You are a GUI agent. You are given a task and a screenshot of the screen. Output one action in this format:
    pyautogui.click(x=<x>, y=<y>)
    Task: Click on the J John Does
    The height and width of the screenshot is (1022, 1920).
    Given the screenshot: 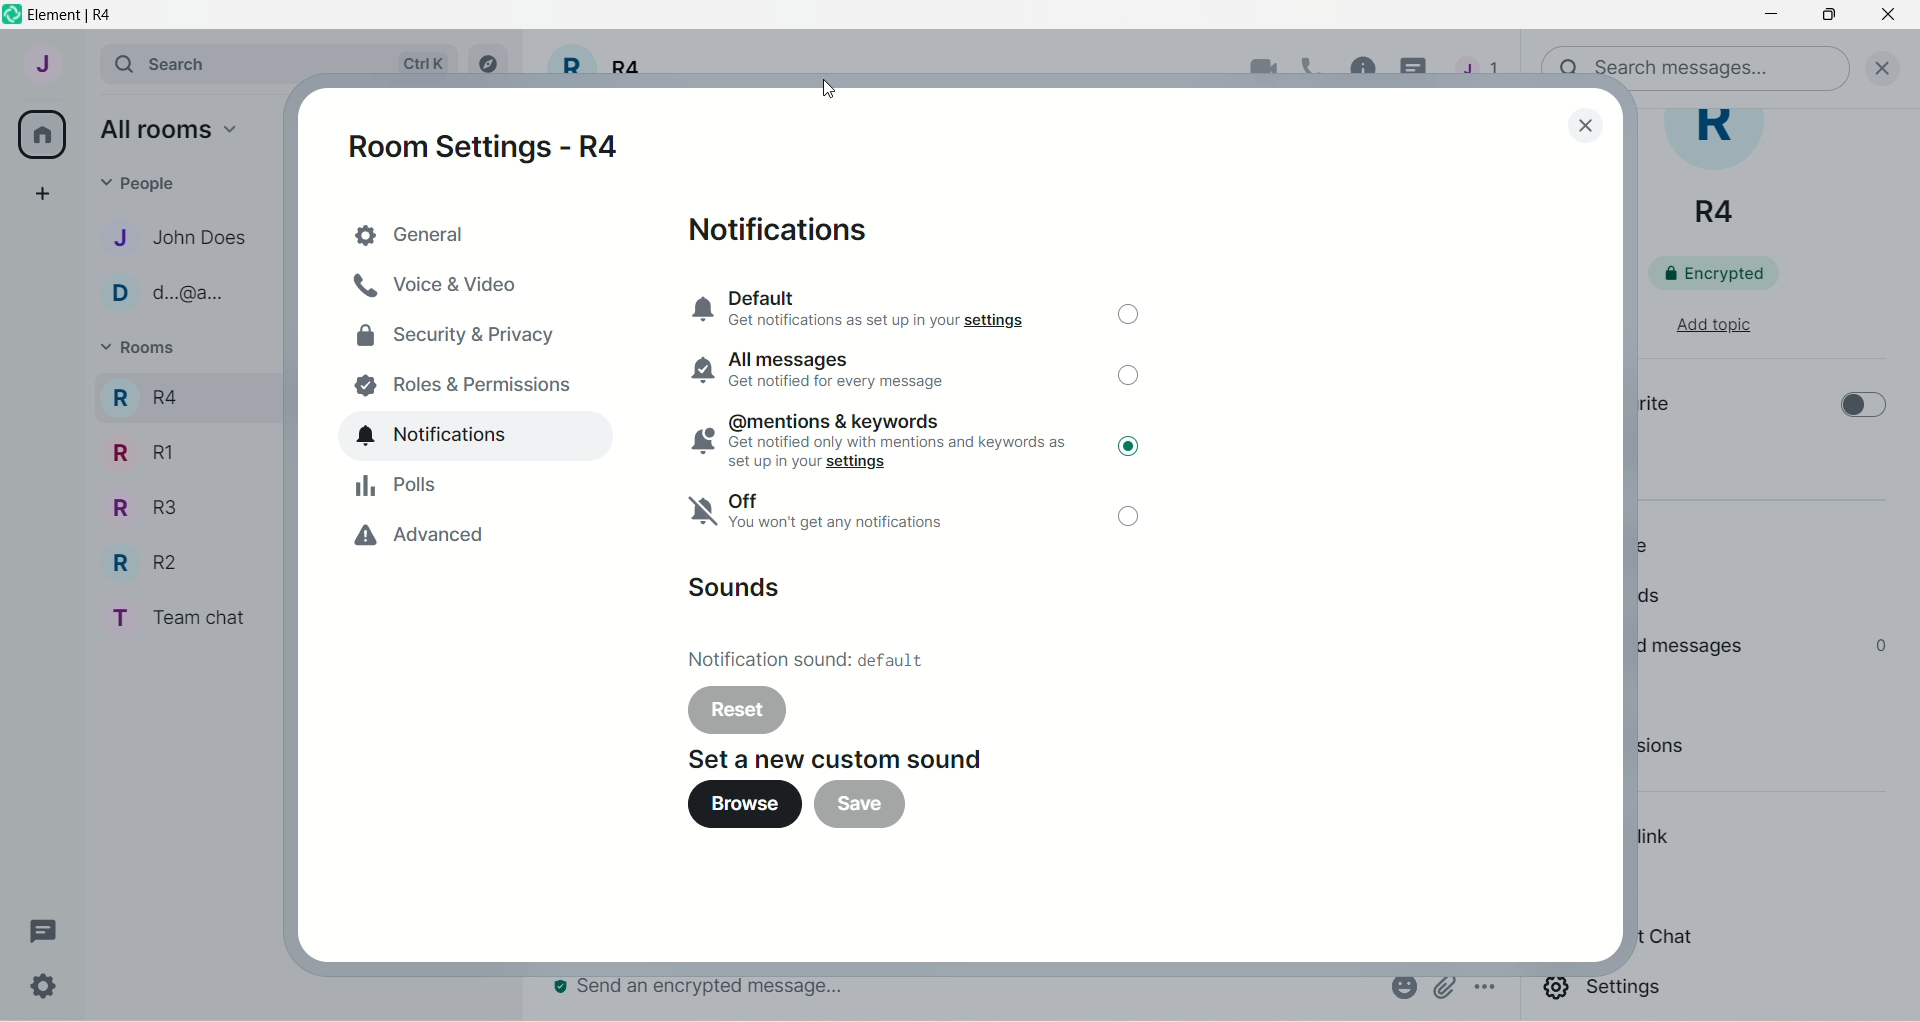 What is the action you would take?
    pyautogui.click(x=161, y=237)
    